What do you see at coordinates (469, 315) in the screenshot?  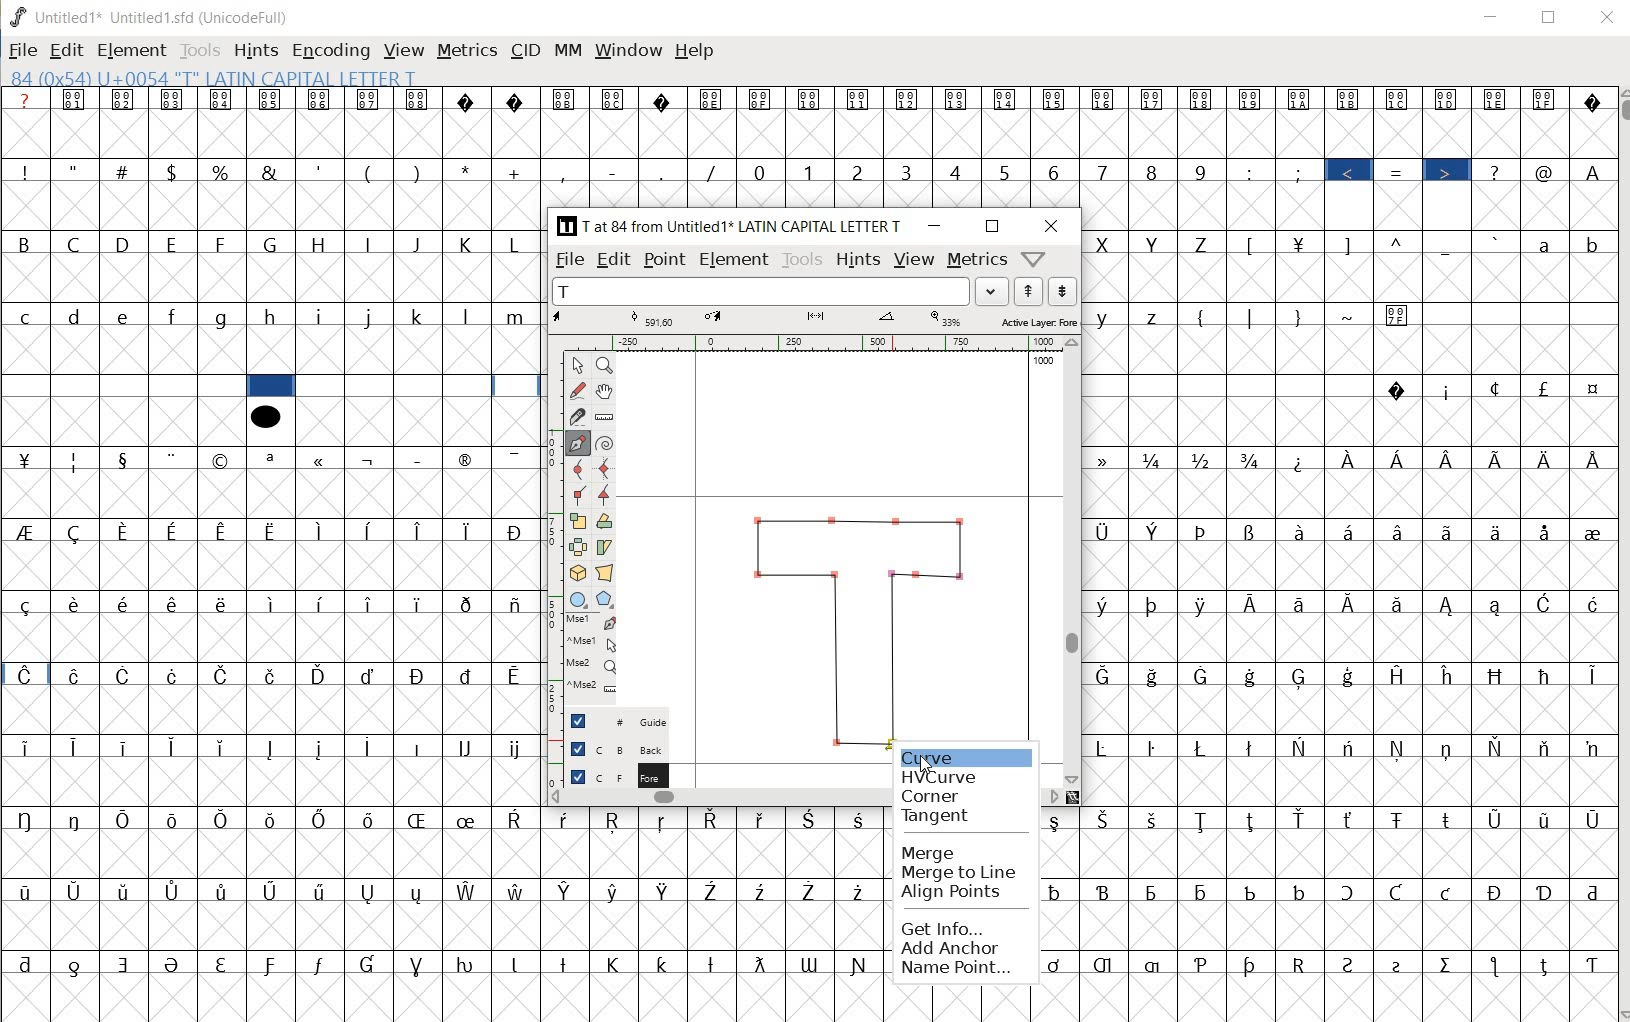 I see `l` at bounding box center [469, 315].